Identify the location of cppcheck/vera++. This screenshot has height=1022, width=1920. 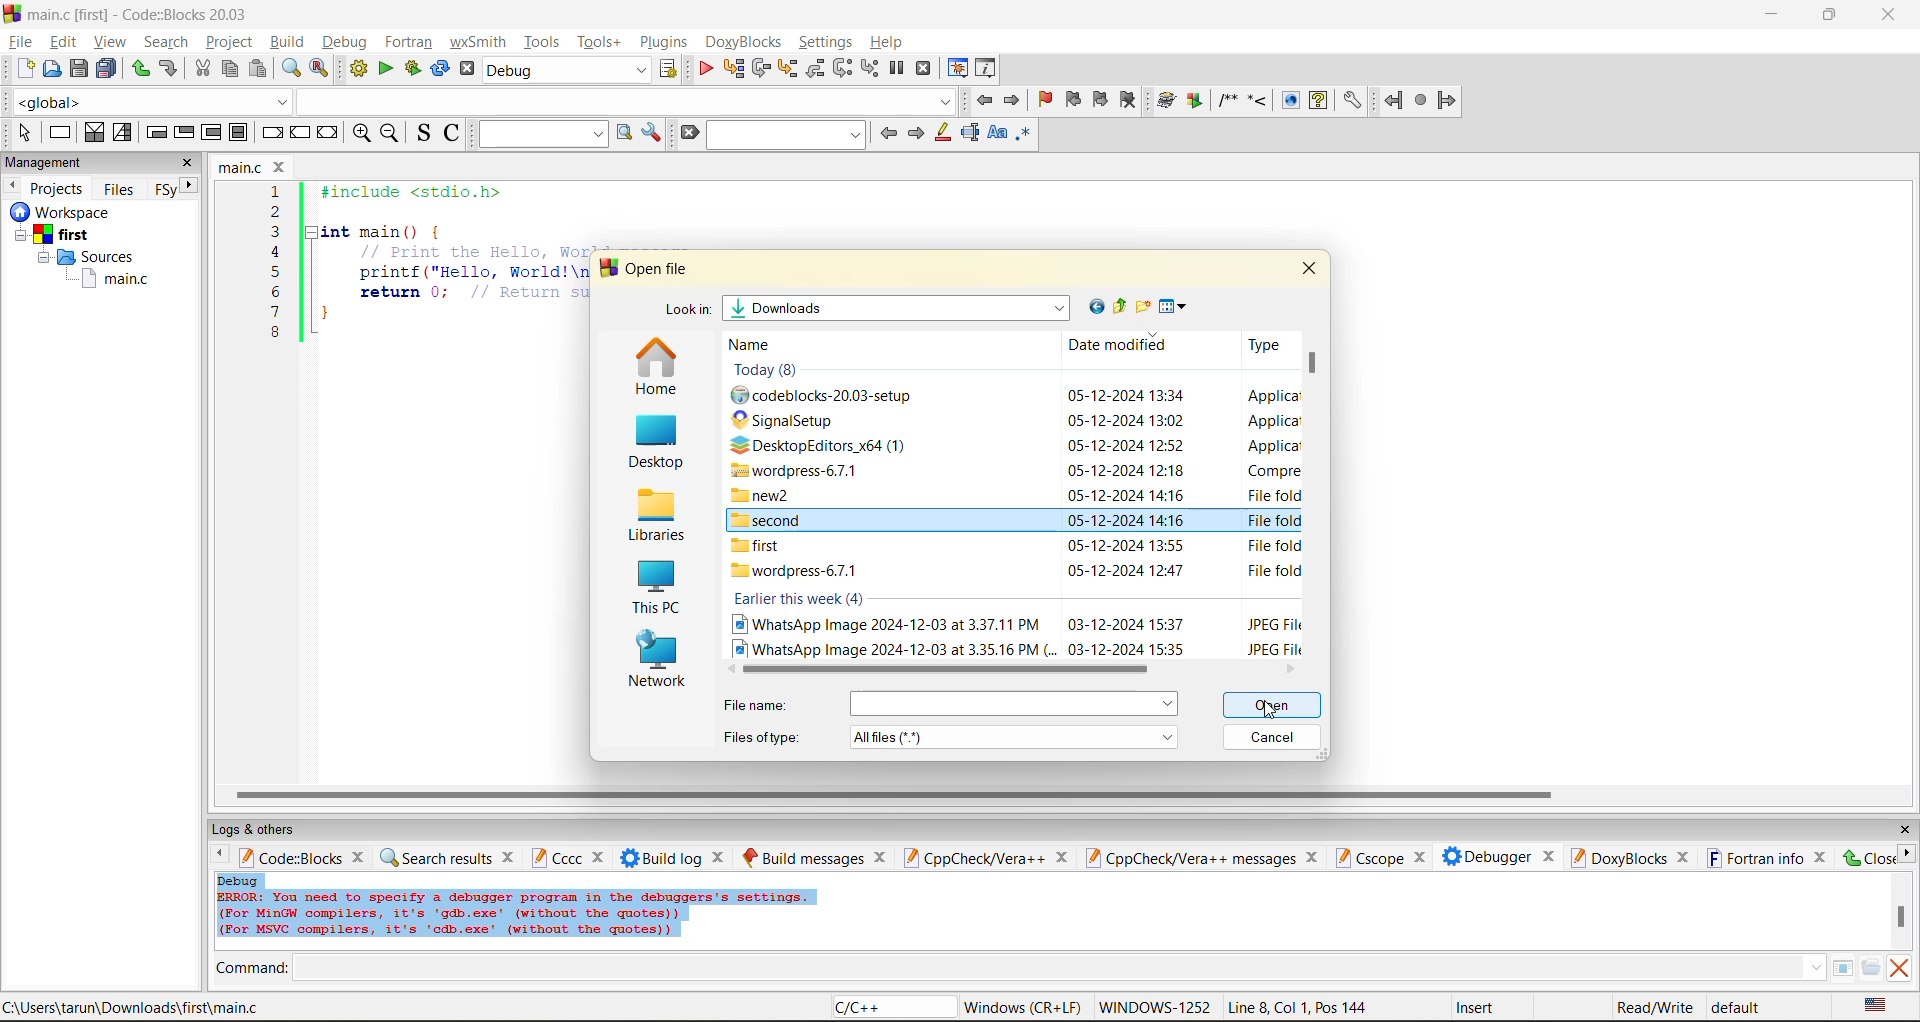
(972, 859).